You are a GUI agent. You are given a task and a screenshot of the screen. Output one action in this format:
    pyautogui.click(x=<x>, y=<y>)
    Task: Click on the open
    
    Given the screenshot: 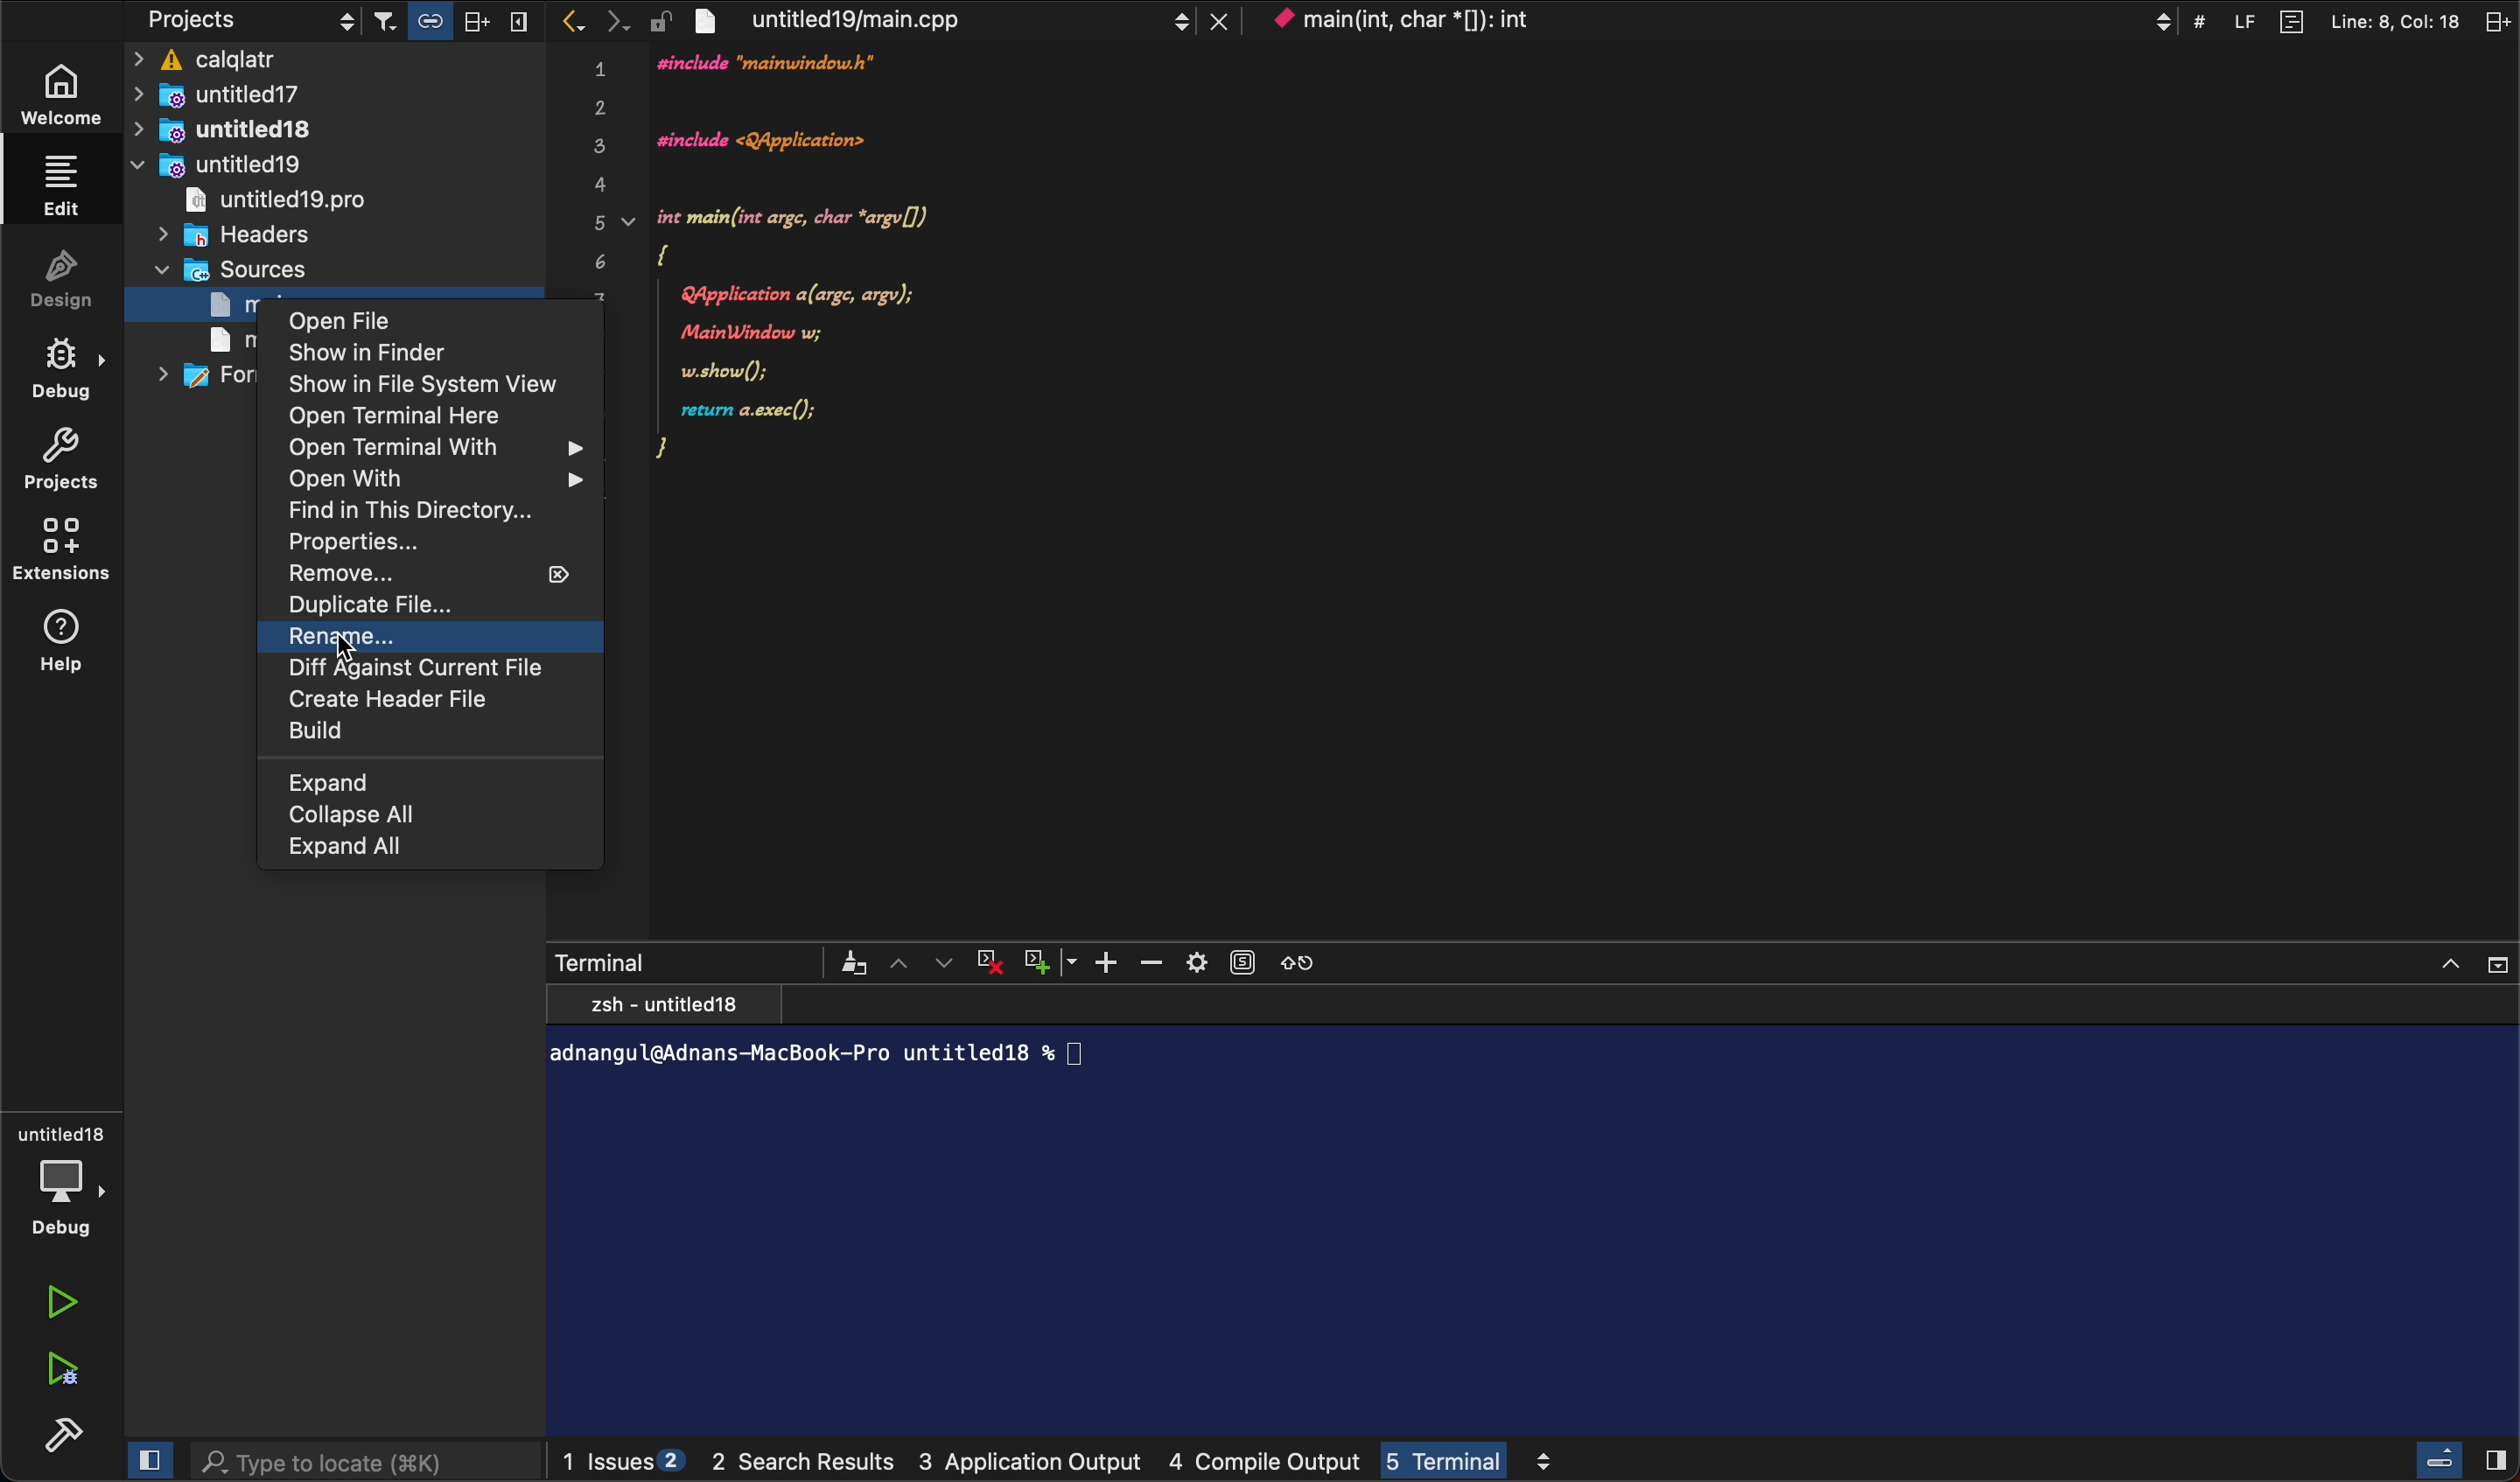 What is the action you would take?
    pyautogui.click(x=431, y=448)
    